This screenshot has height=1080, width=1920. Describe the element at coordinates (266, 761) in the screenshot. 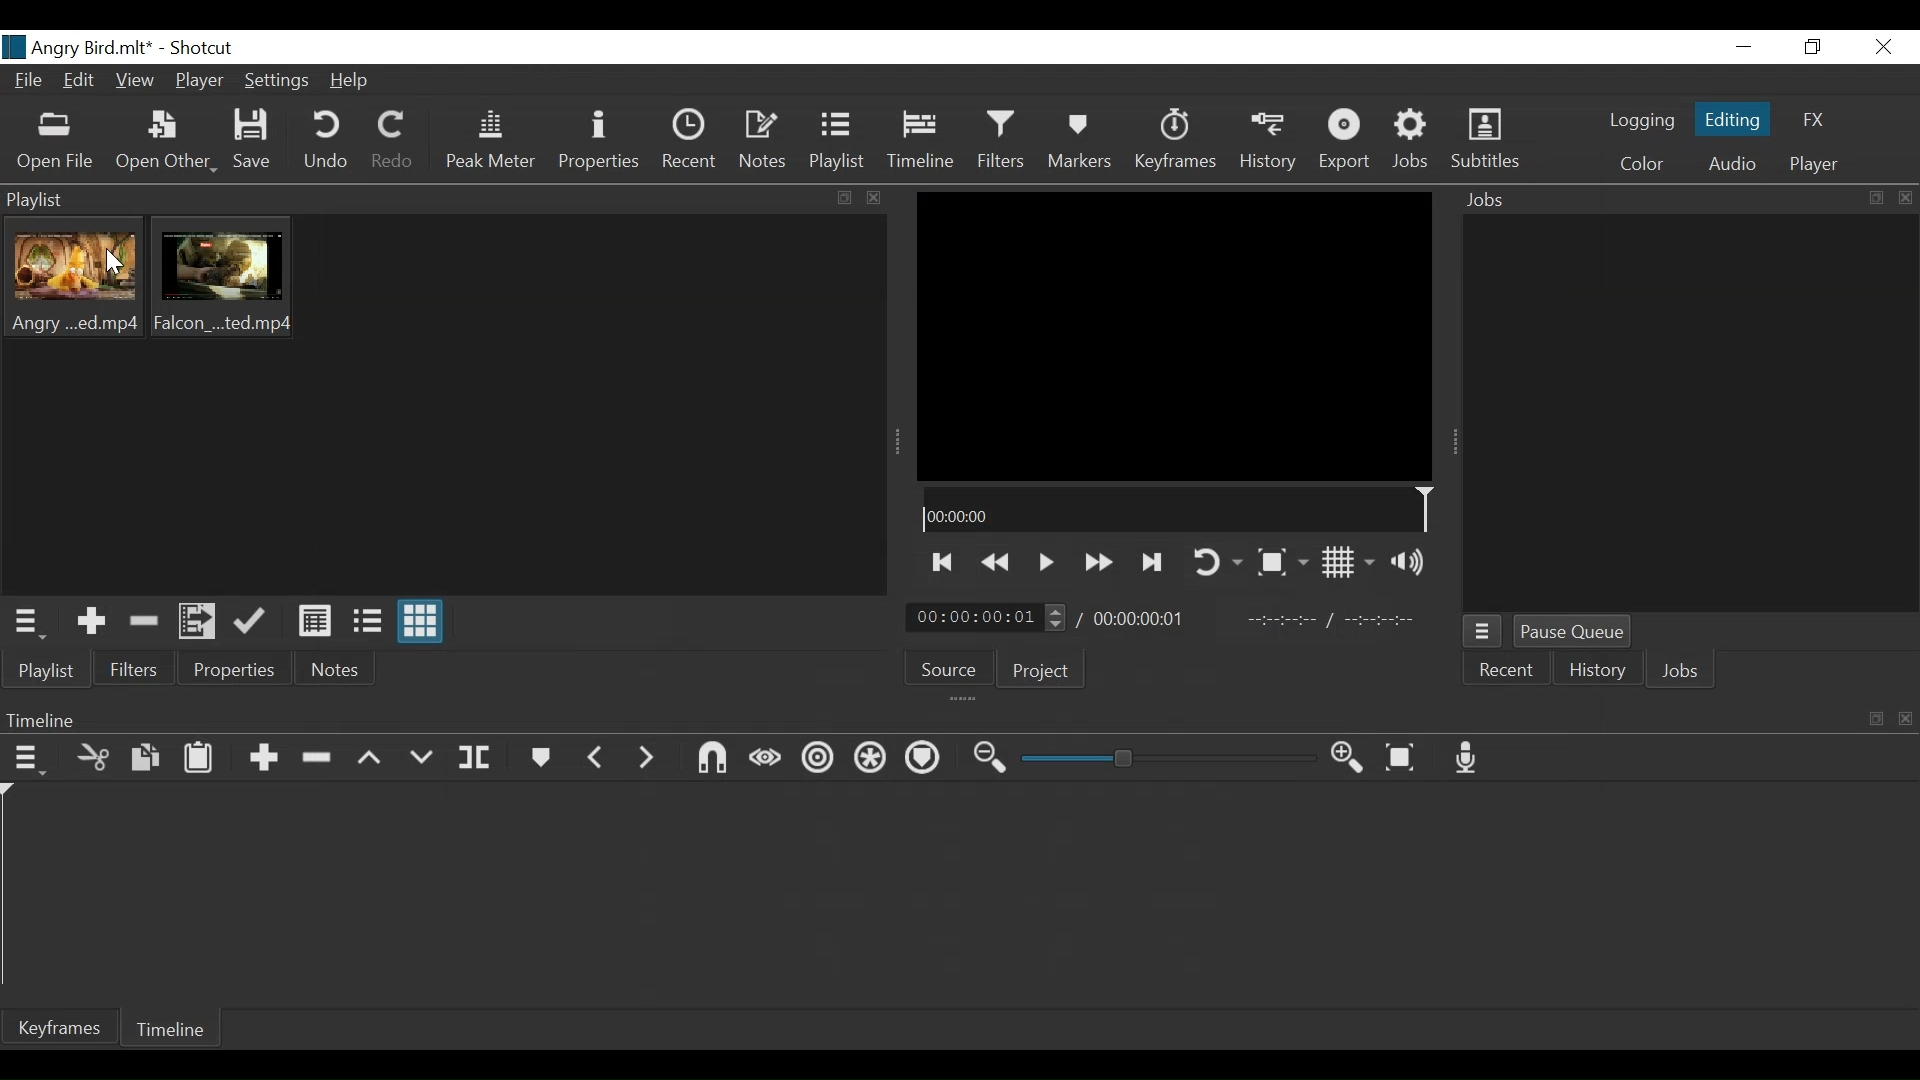

I see `Append` at that location.